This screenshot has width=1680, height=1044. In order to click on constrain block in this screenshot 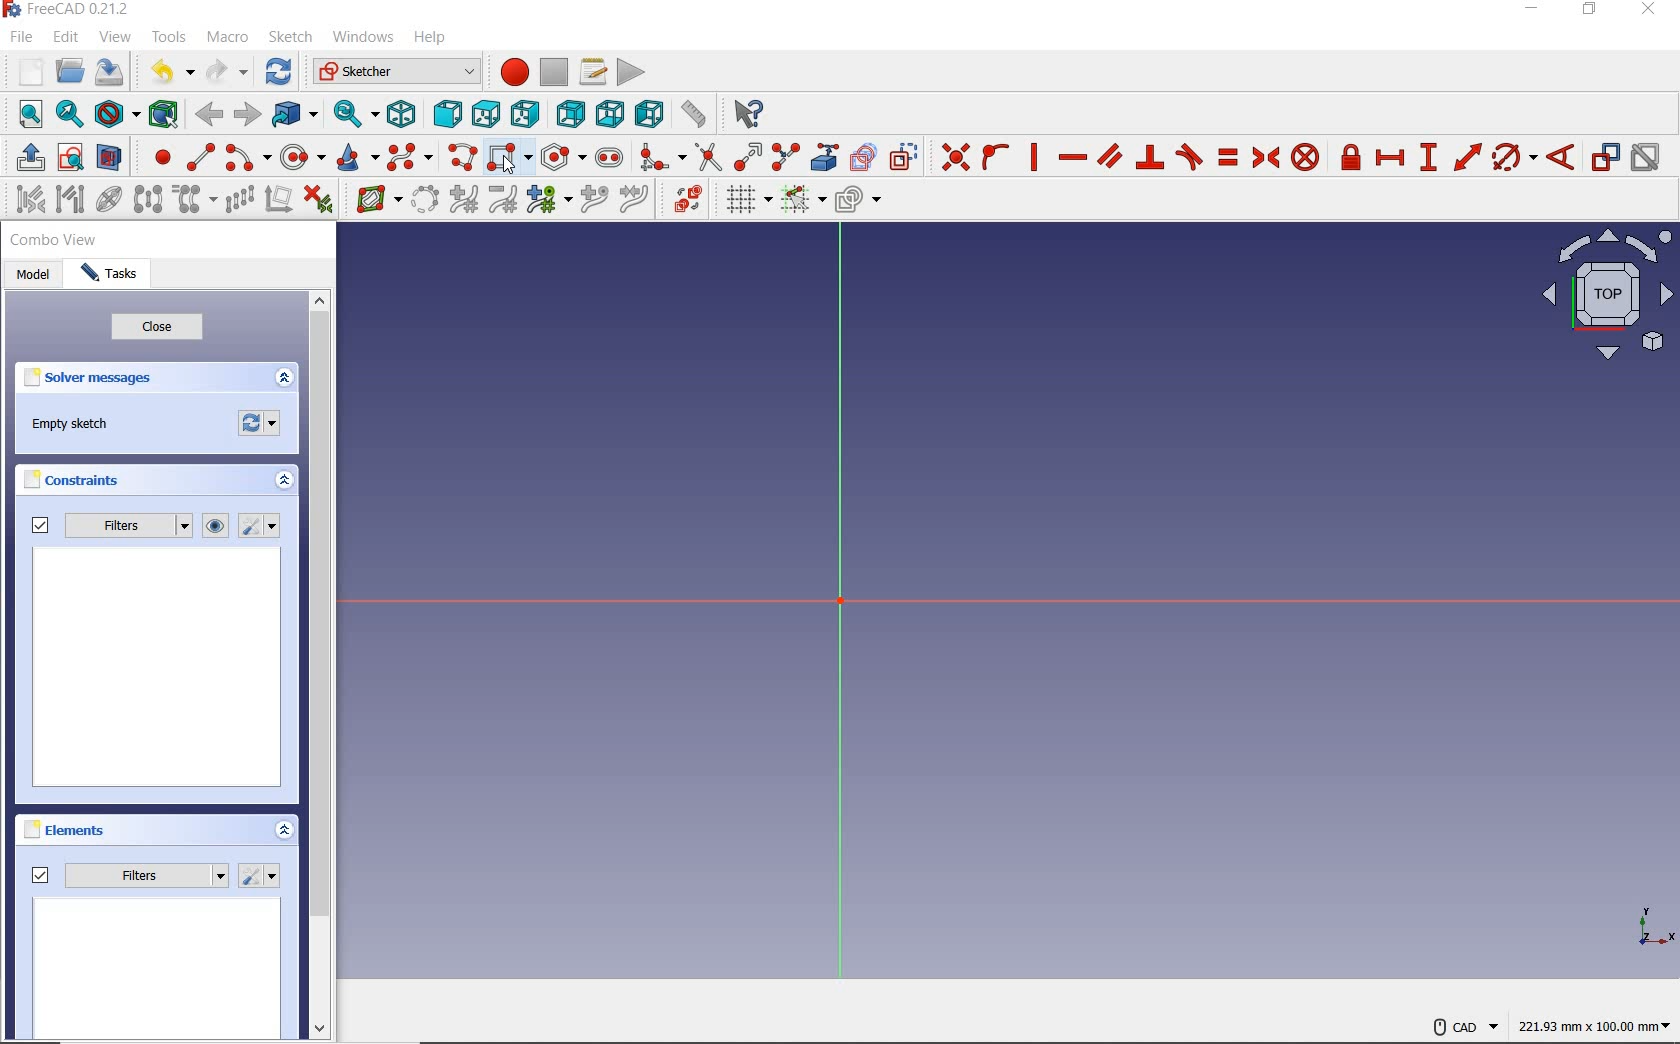, I will do `click(1306, 158)`.